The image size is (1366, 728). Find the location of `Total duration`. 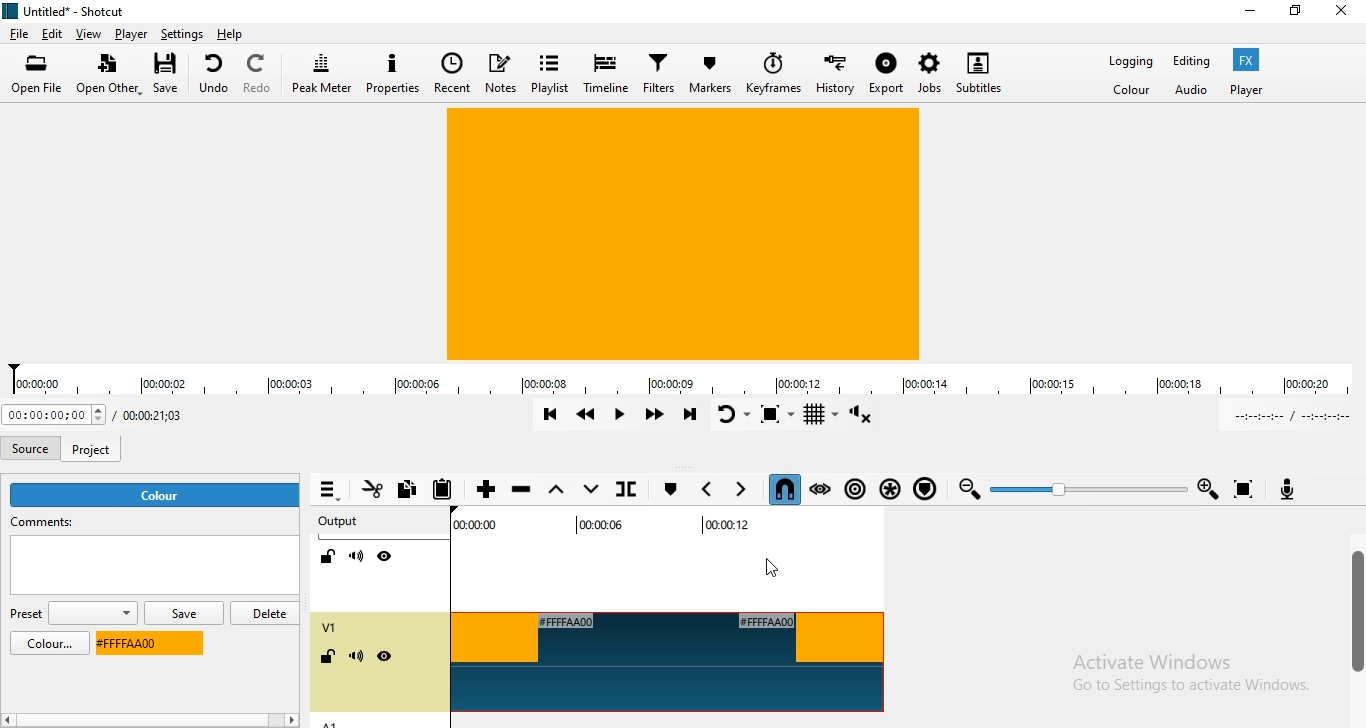

Total duration is located at coordinates (162, 415).